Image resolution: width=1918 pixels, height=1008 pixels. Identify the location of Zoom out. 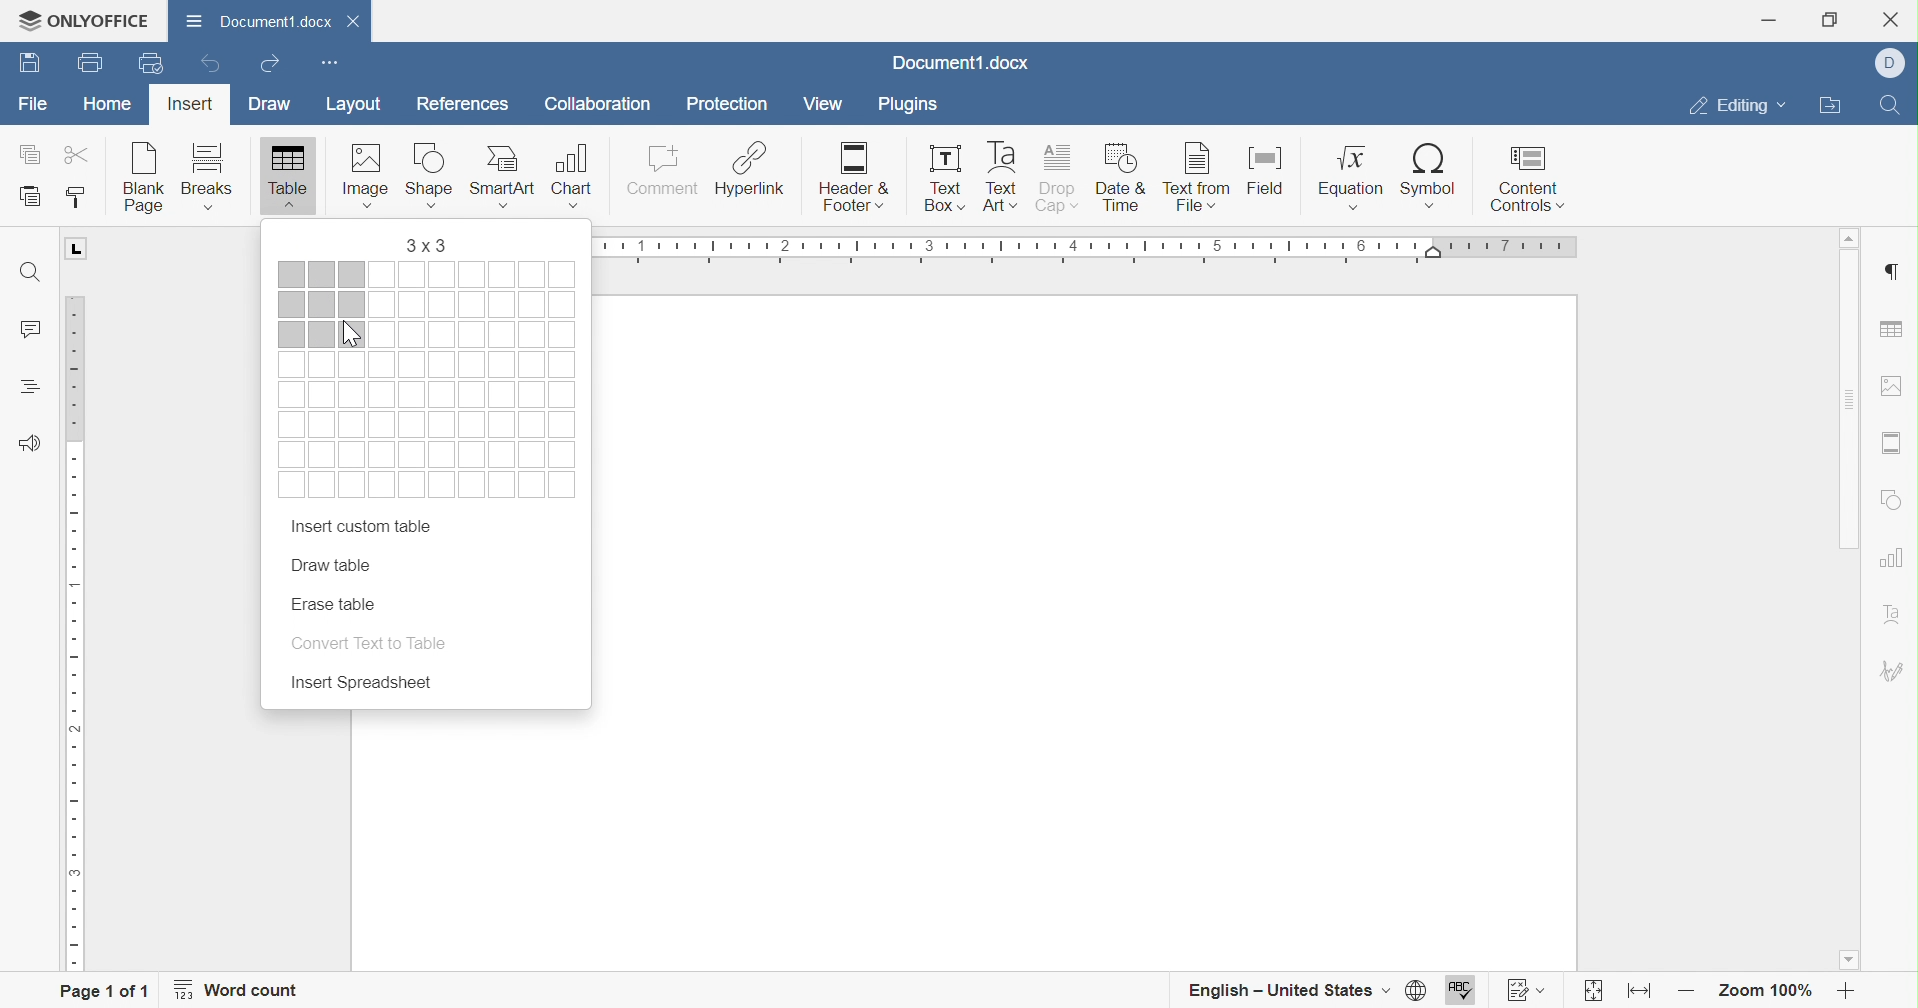
(1685, 990).